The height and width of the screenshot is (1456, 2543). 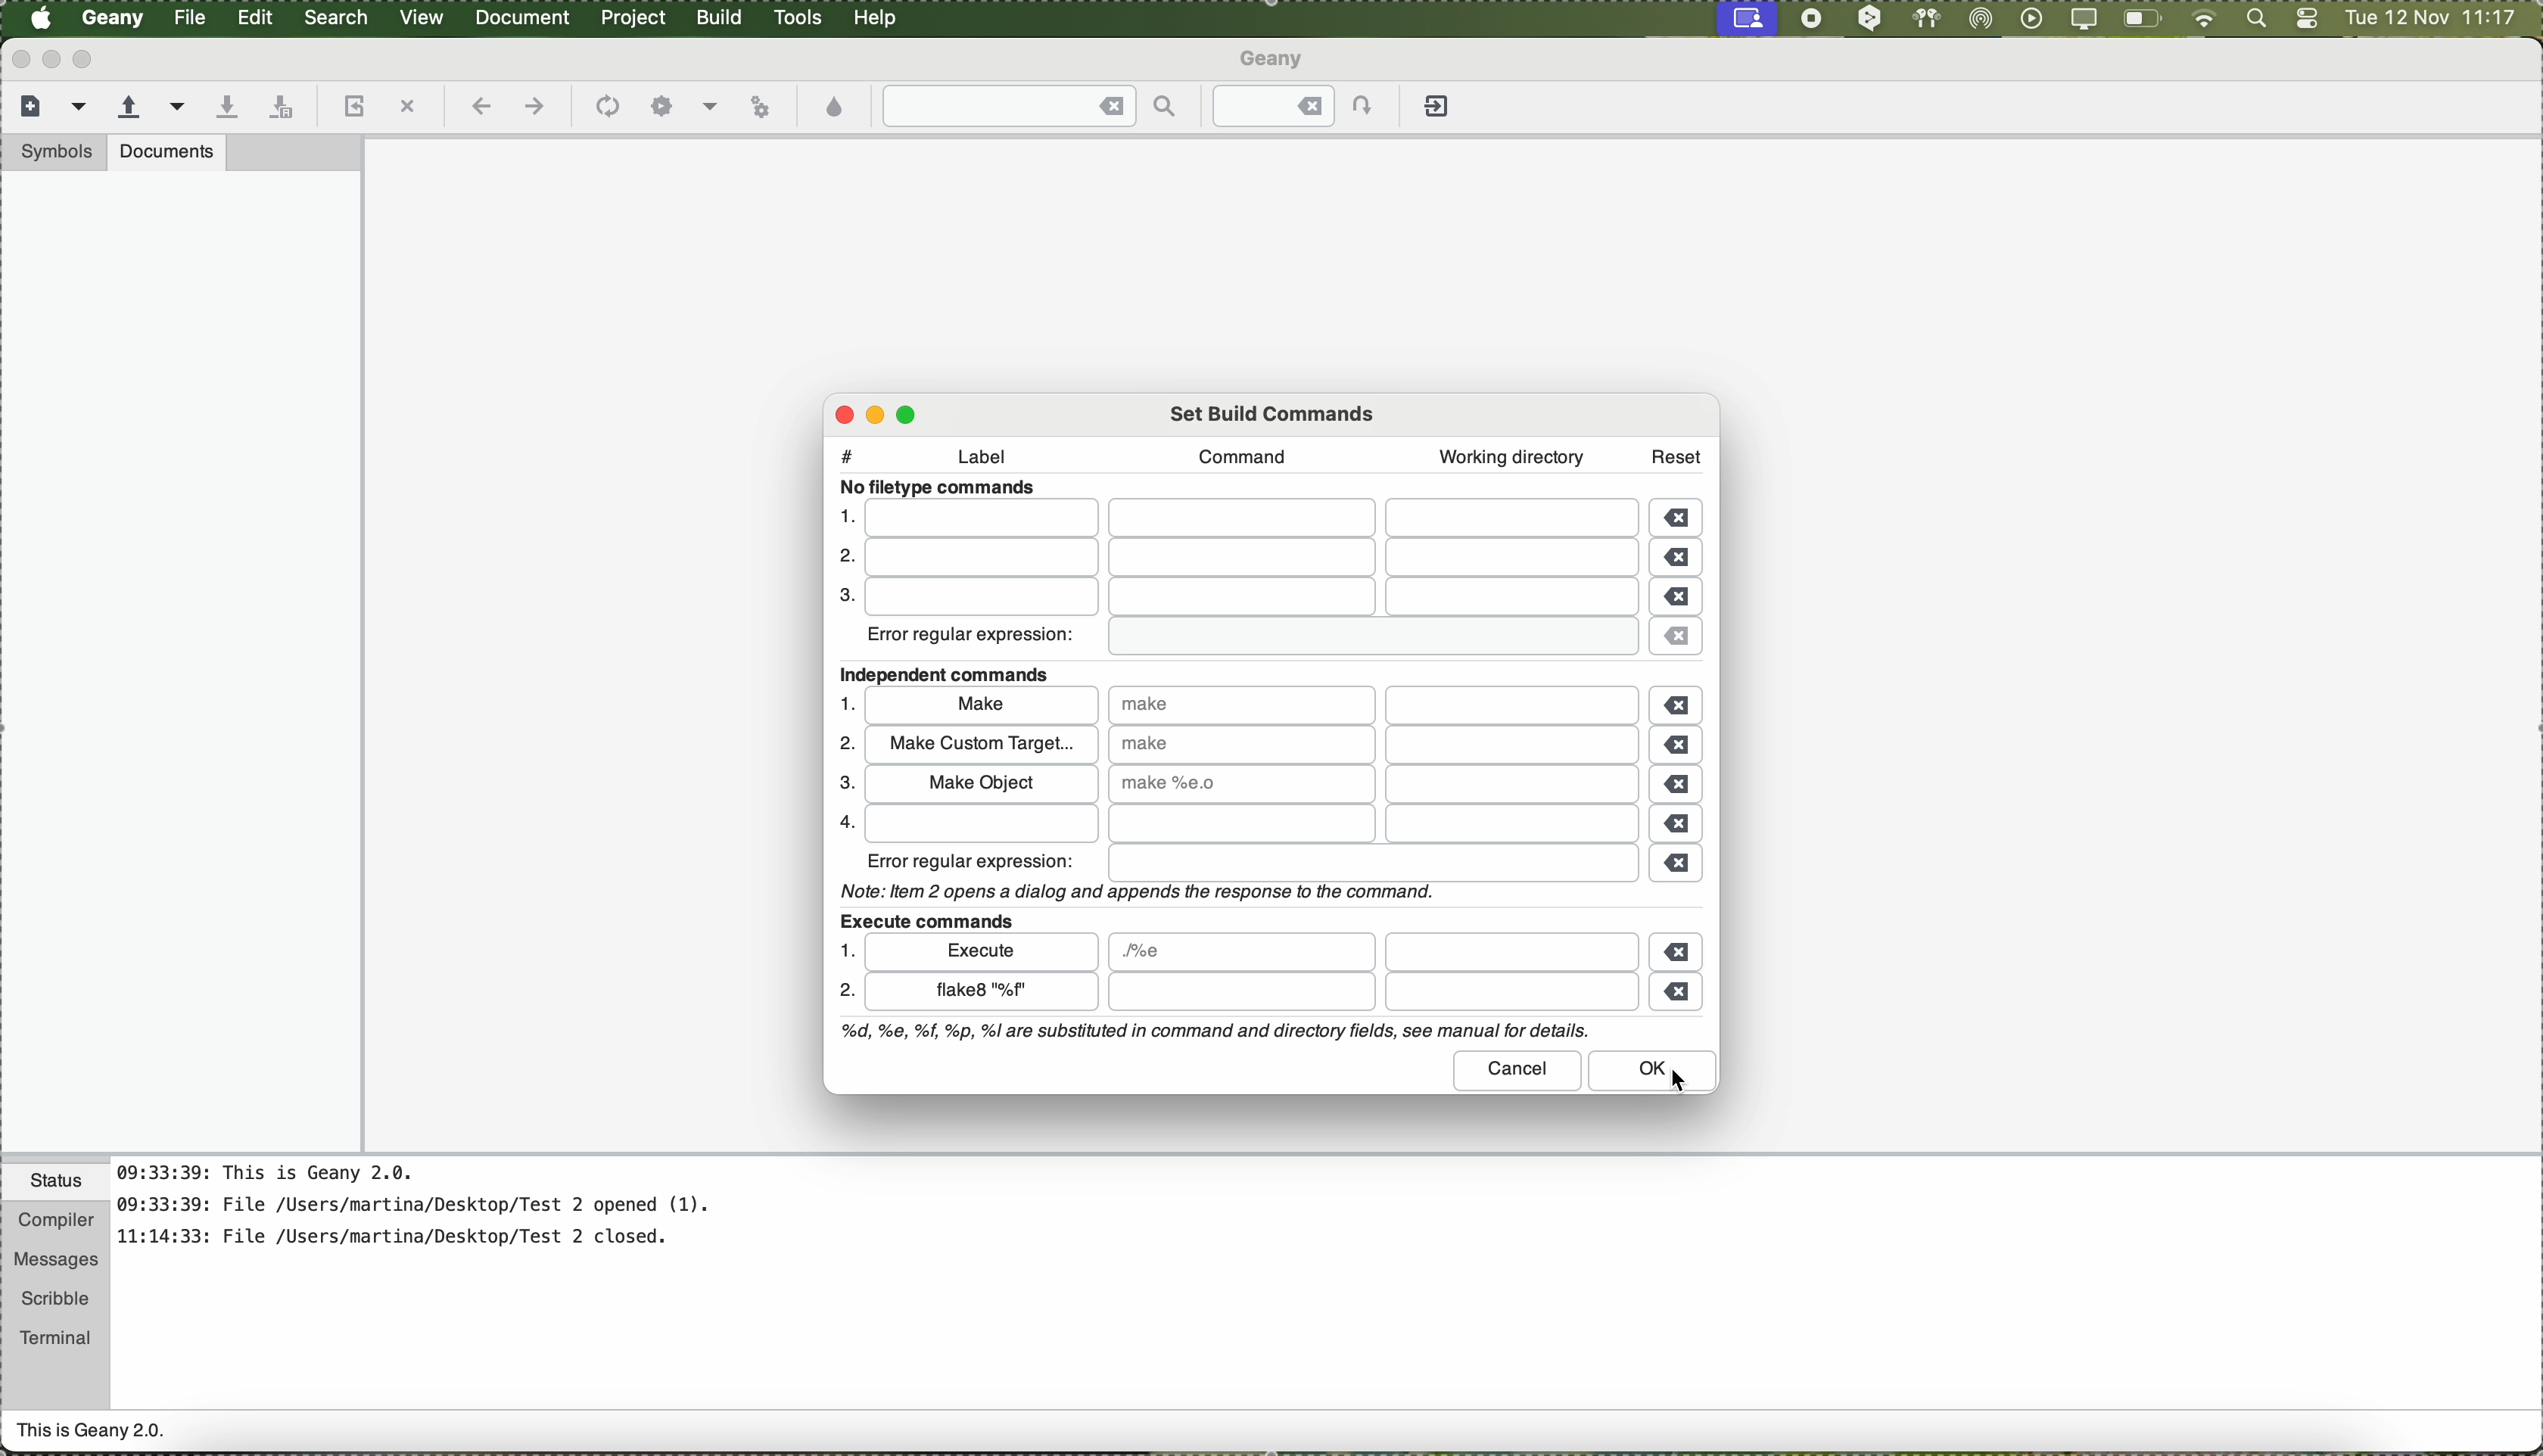 What do you see at coordinates (841, 784) in the screenshot?
I see `3` at bounding box center [841, 784].